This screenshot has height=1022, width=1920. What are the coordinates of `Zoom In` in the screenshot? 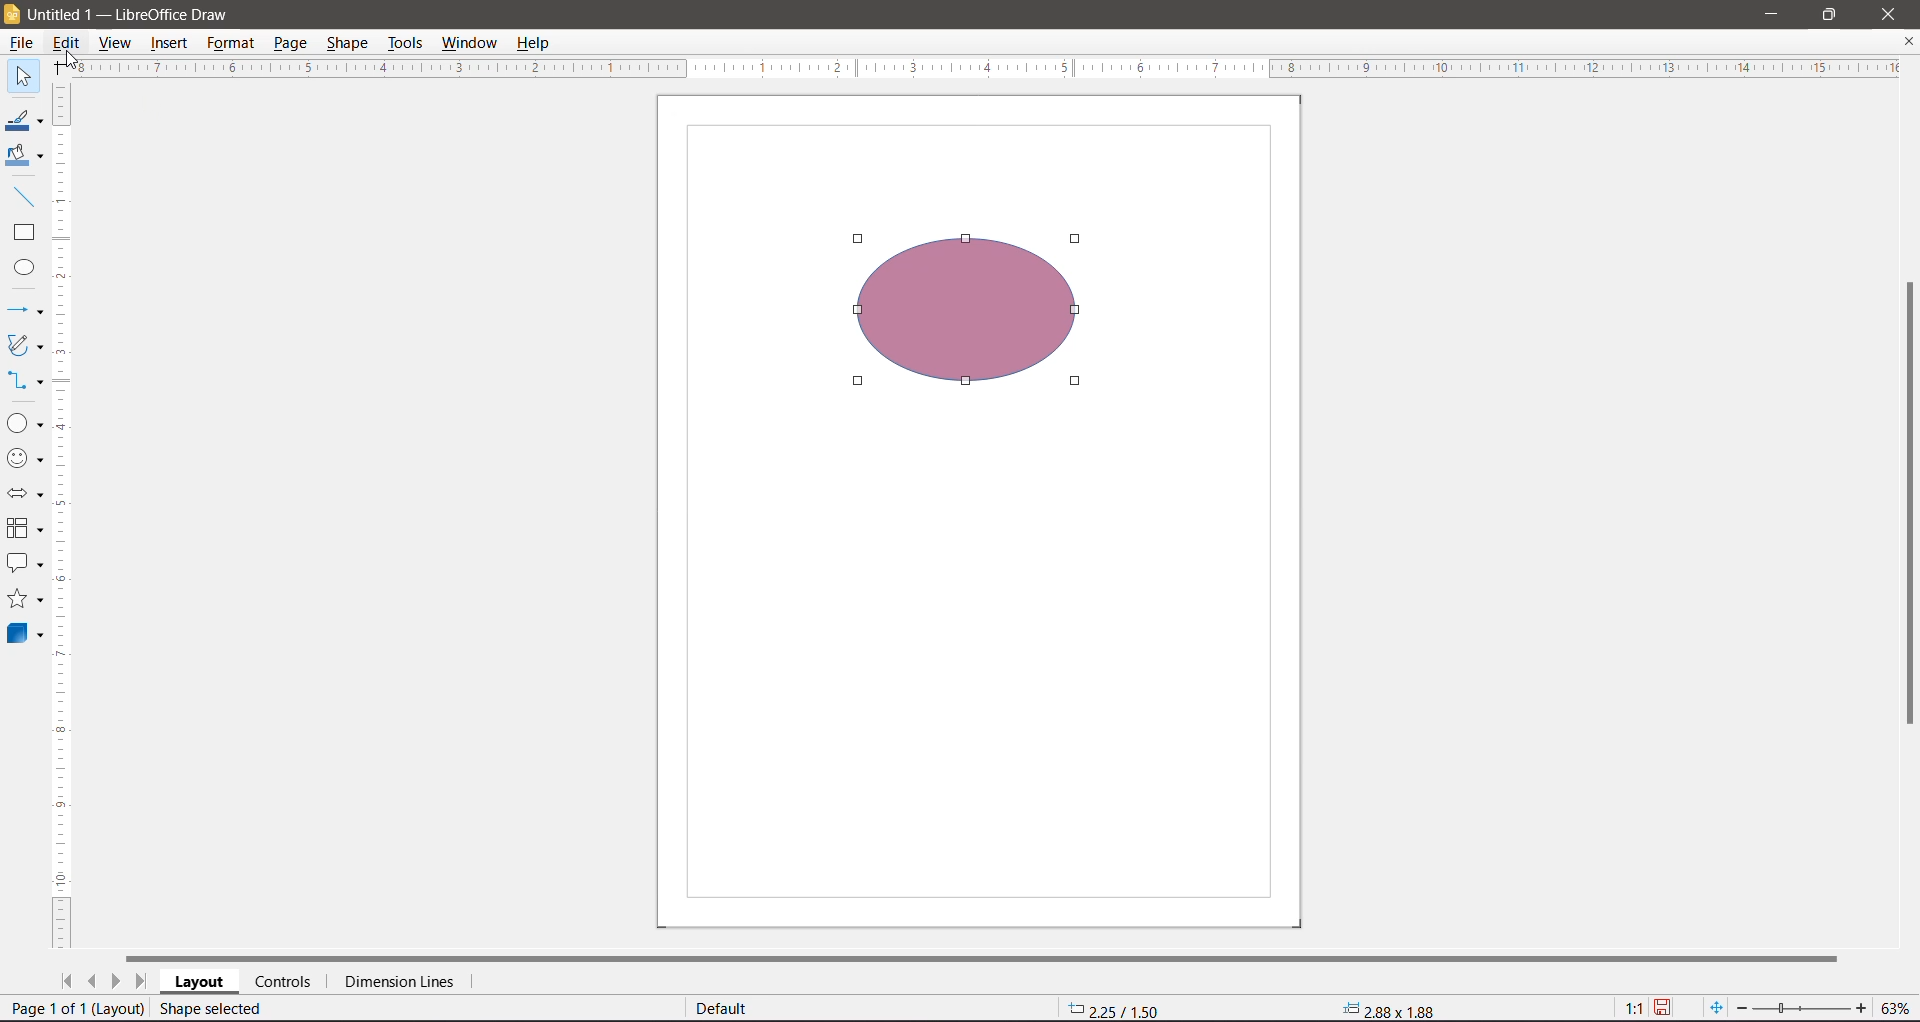 It's located at (1858, 1008).